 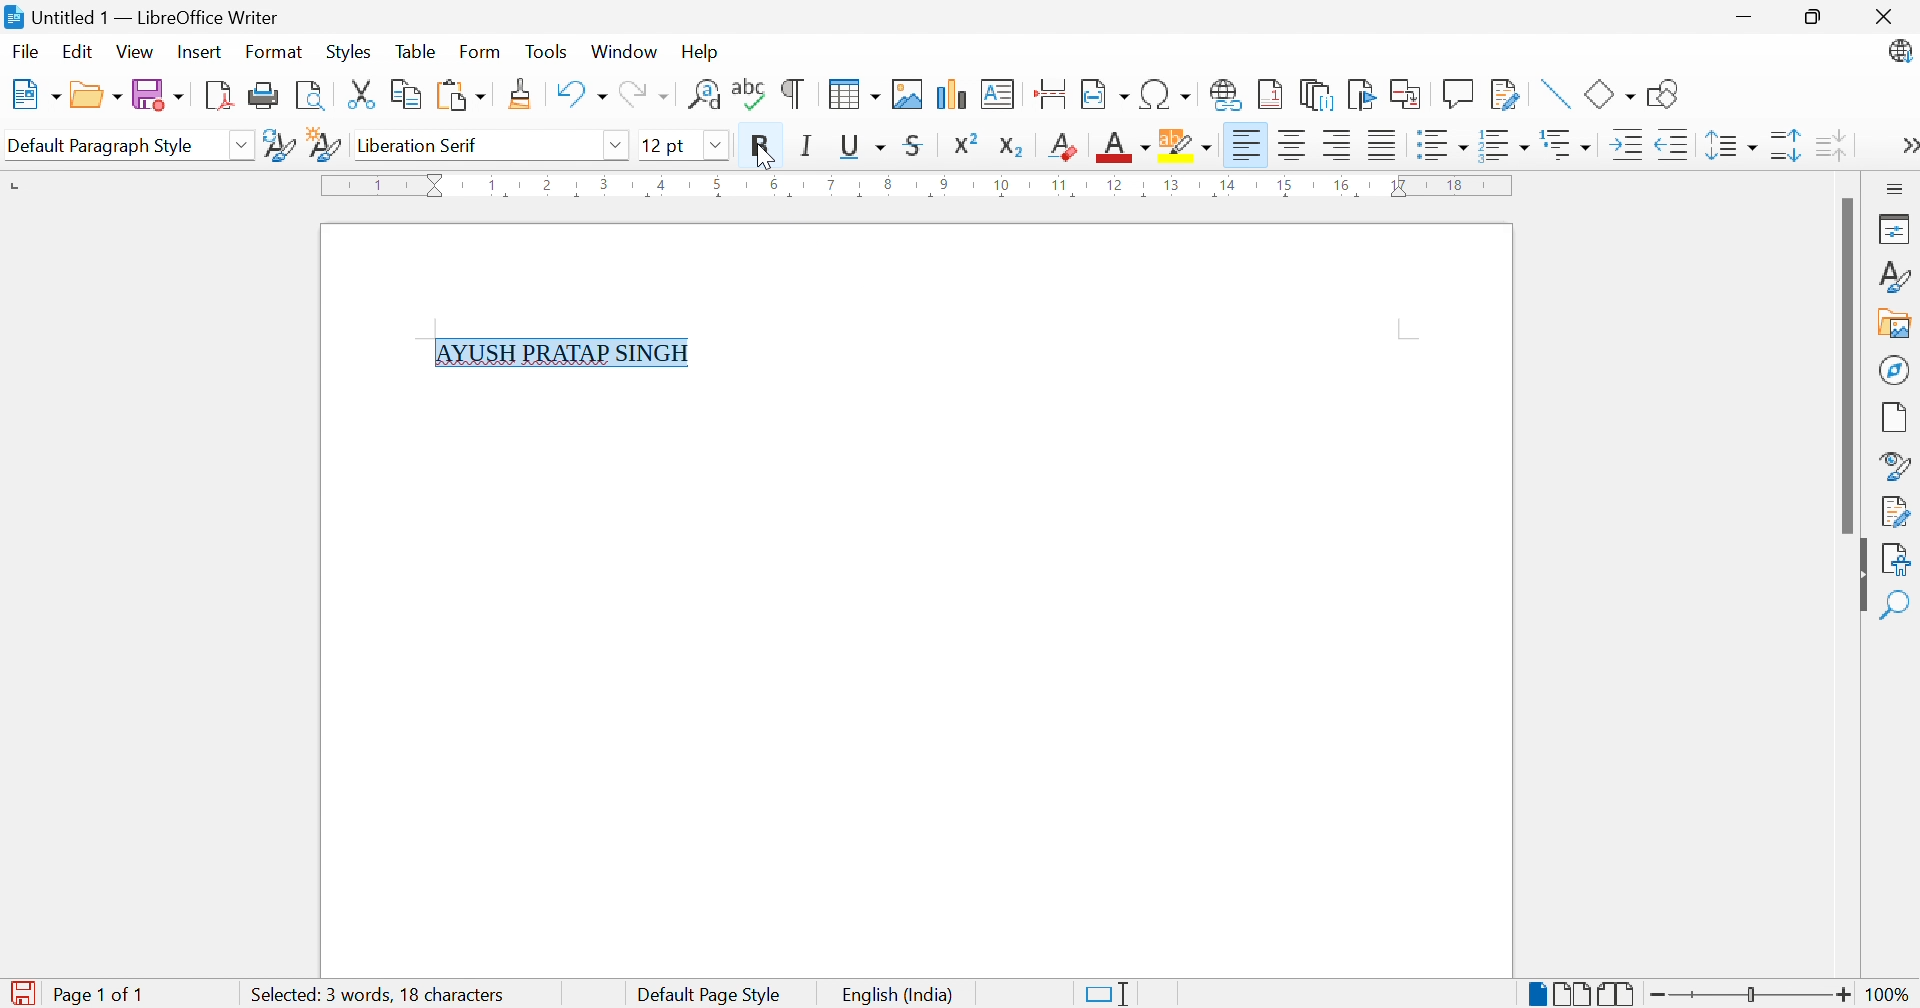 I want to click on Undo, so click(x=580, y=94).